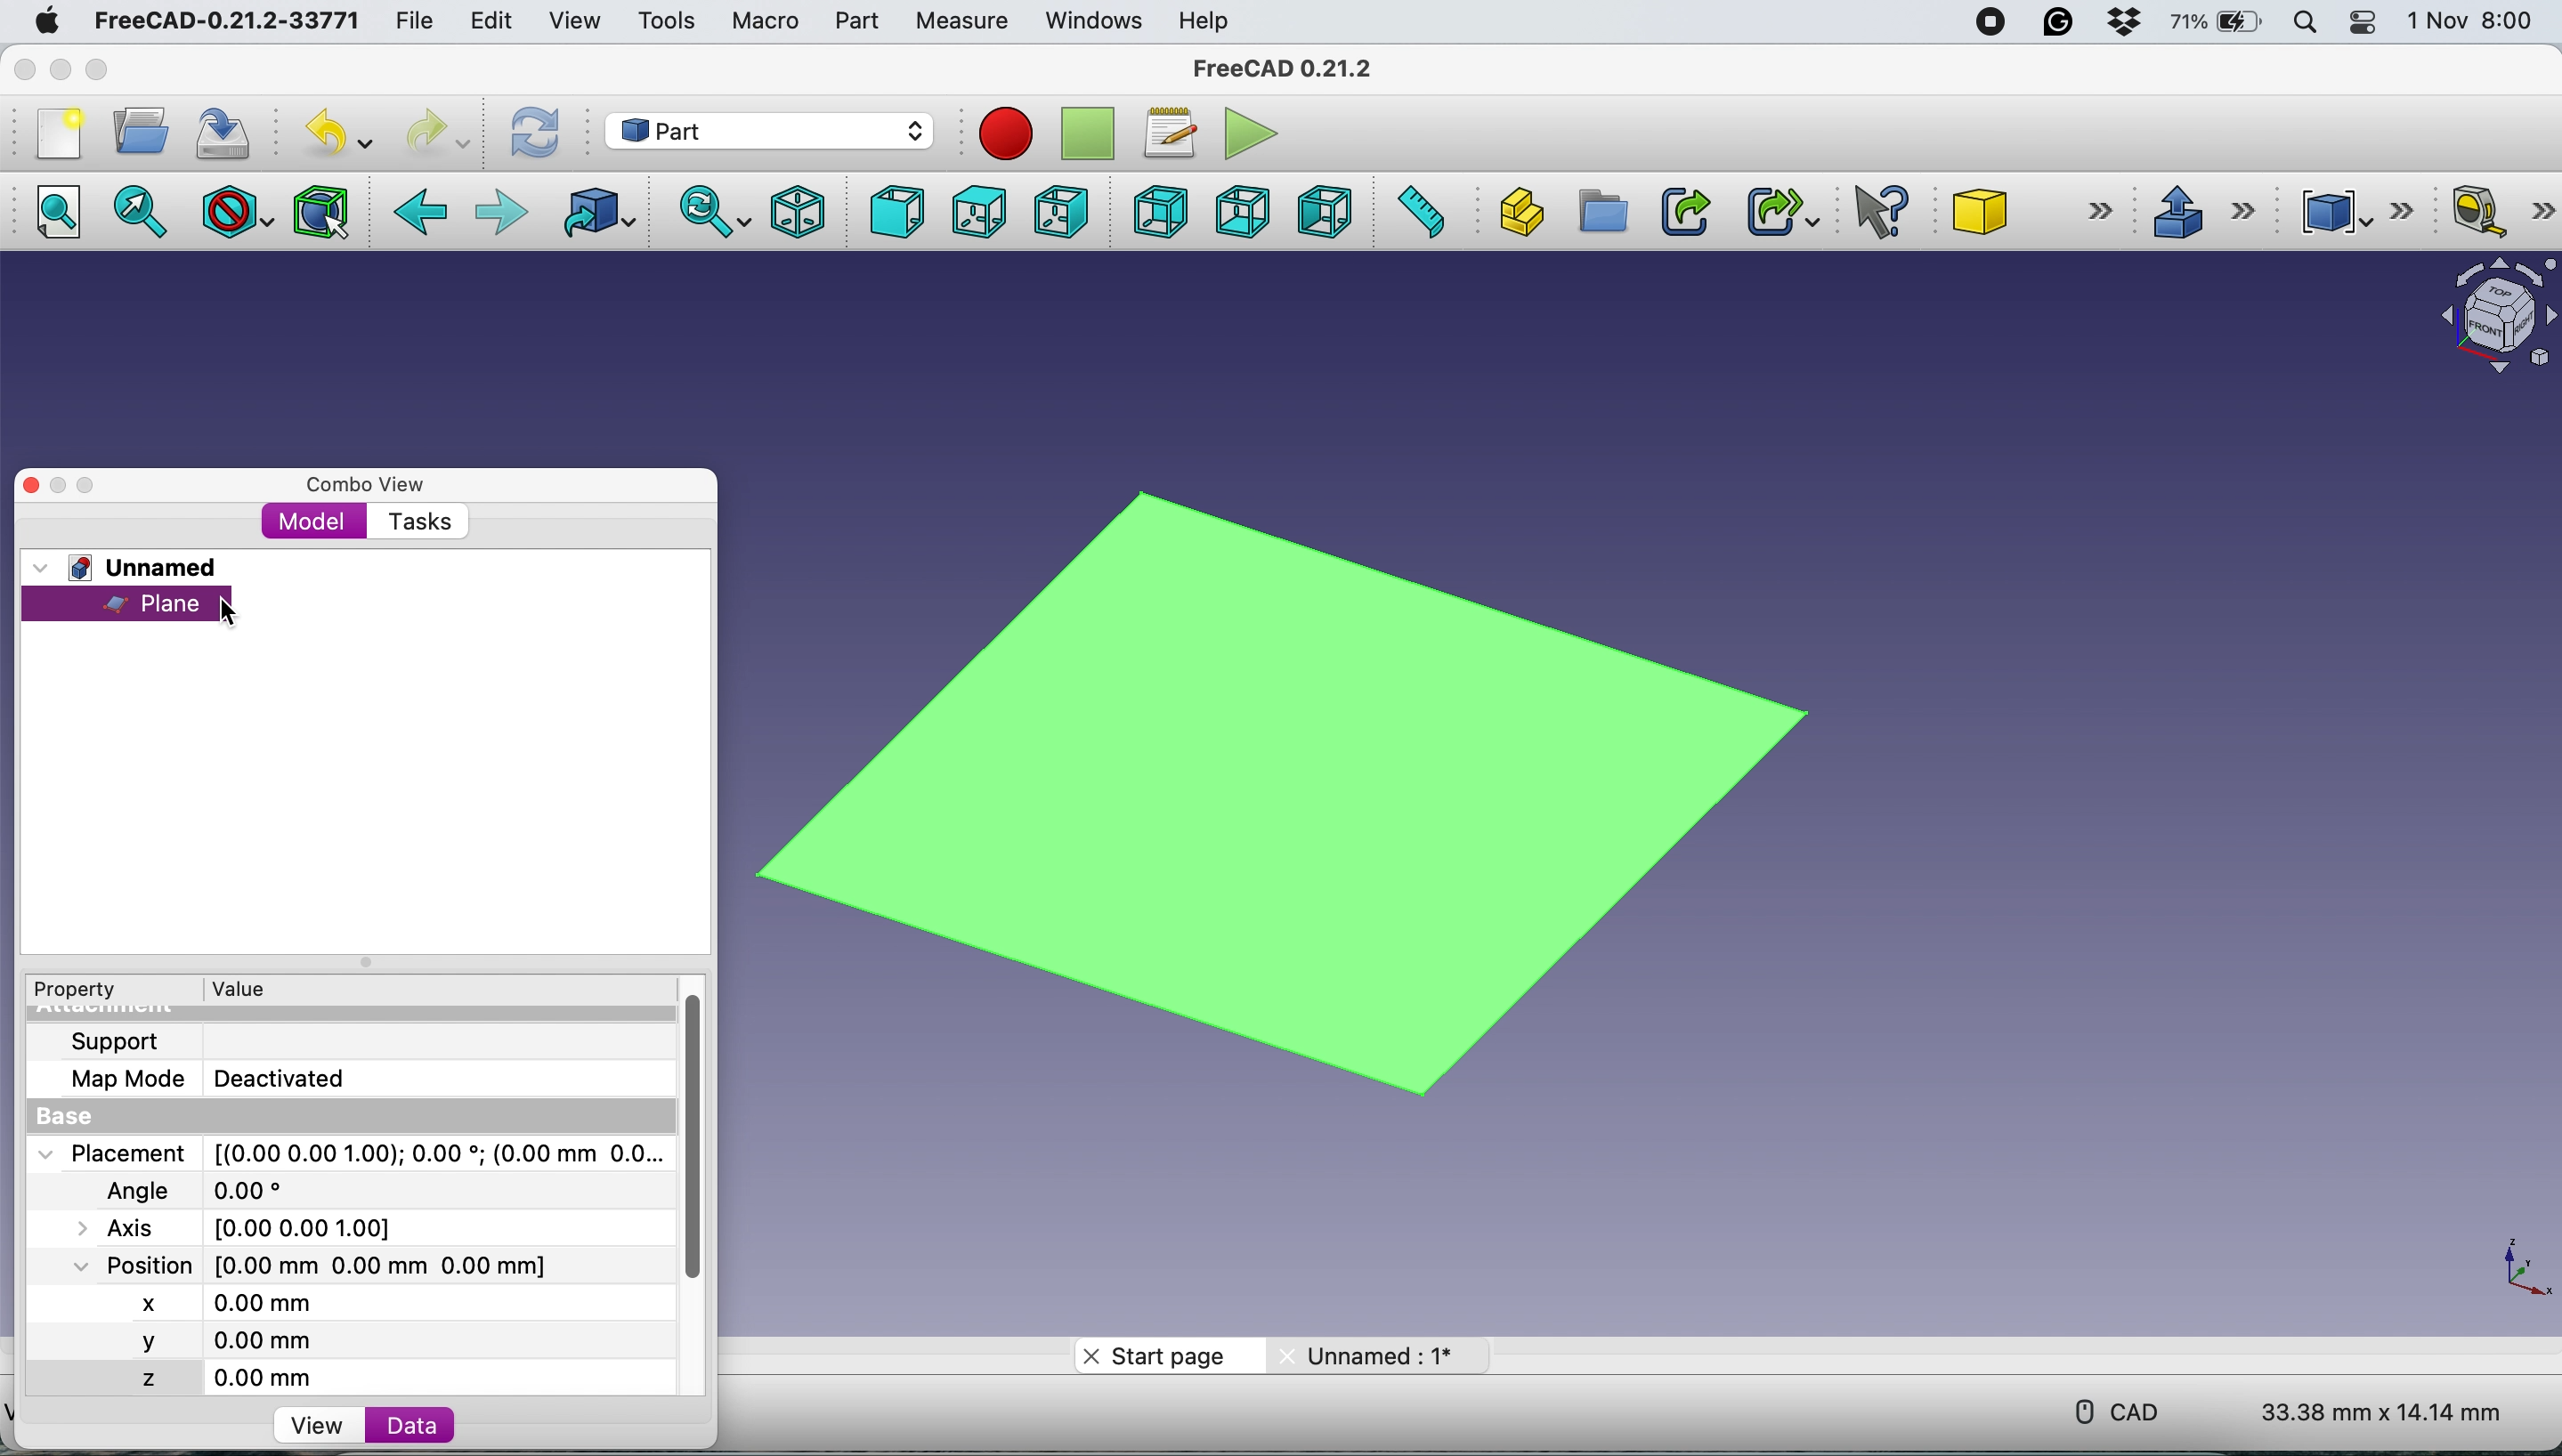 This screenshot has height=1456, width=2562. What do you see at coordinates (198, 1192) in the screenshot?
I see `Angle 0.00*` at bounding box center [198, 1192].